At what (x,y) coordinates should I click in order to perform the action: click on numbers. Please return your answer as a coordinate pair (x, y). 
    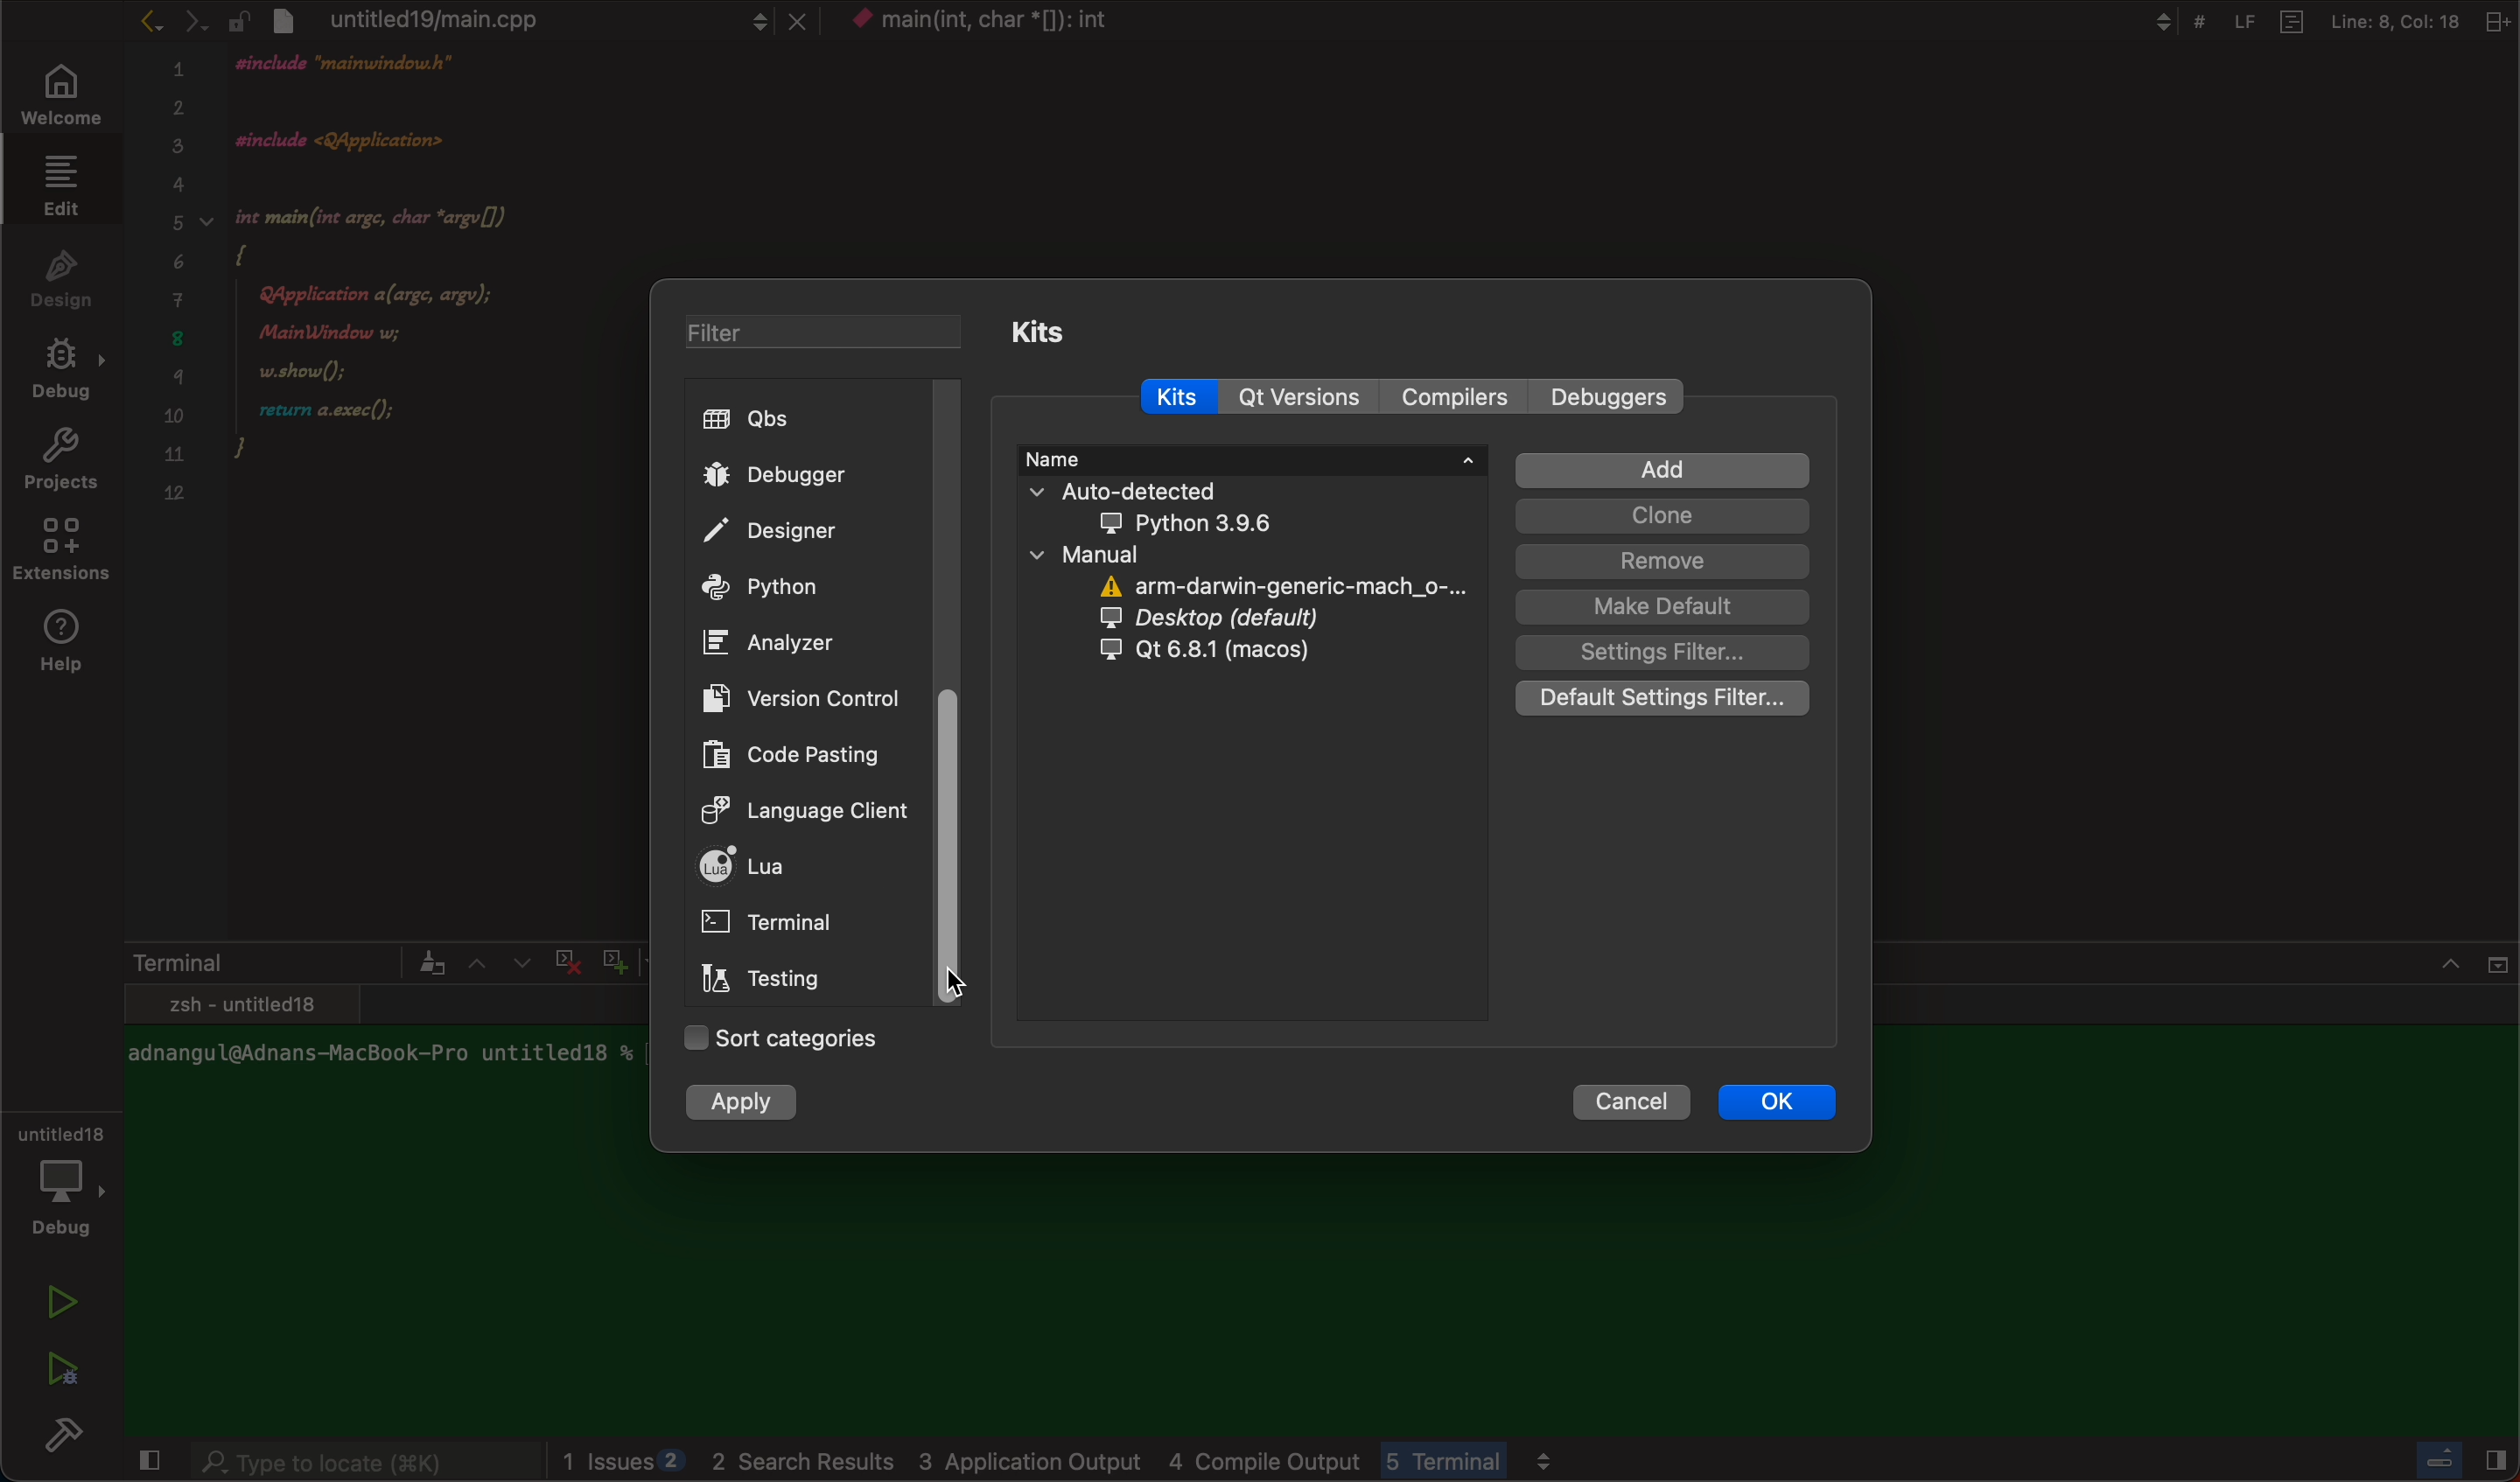
    Looking at the image, I should click on (176, 293).